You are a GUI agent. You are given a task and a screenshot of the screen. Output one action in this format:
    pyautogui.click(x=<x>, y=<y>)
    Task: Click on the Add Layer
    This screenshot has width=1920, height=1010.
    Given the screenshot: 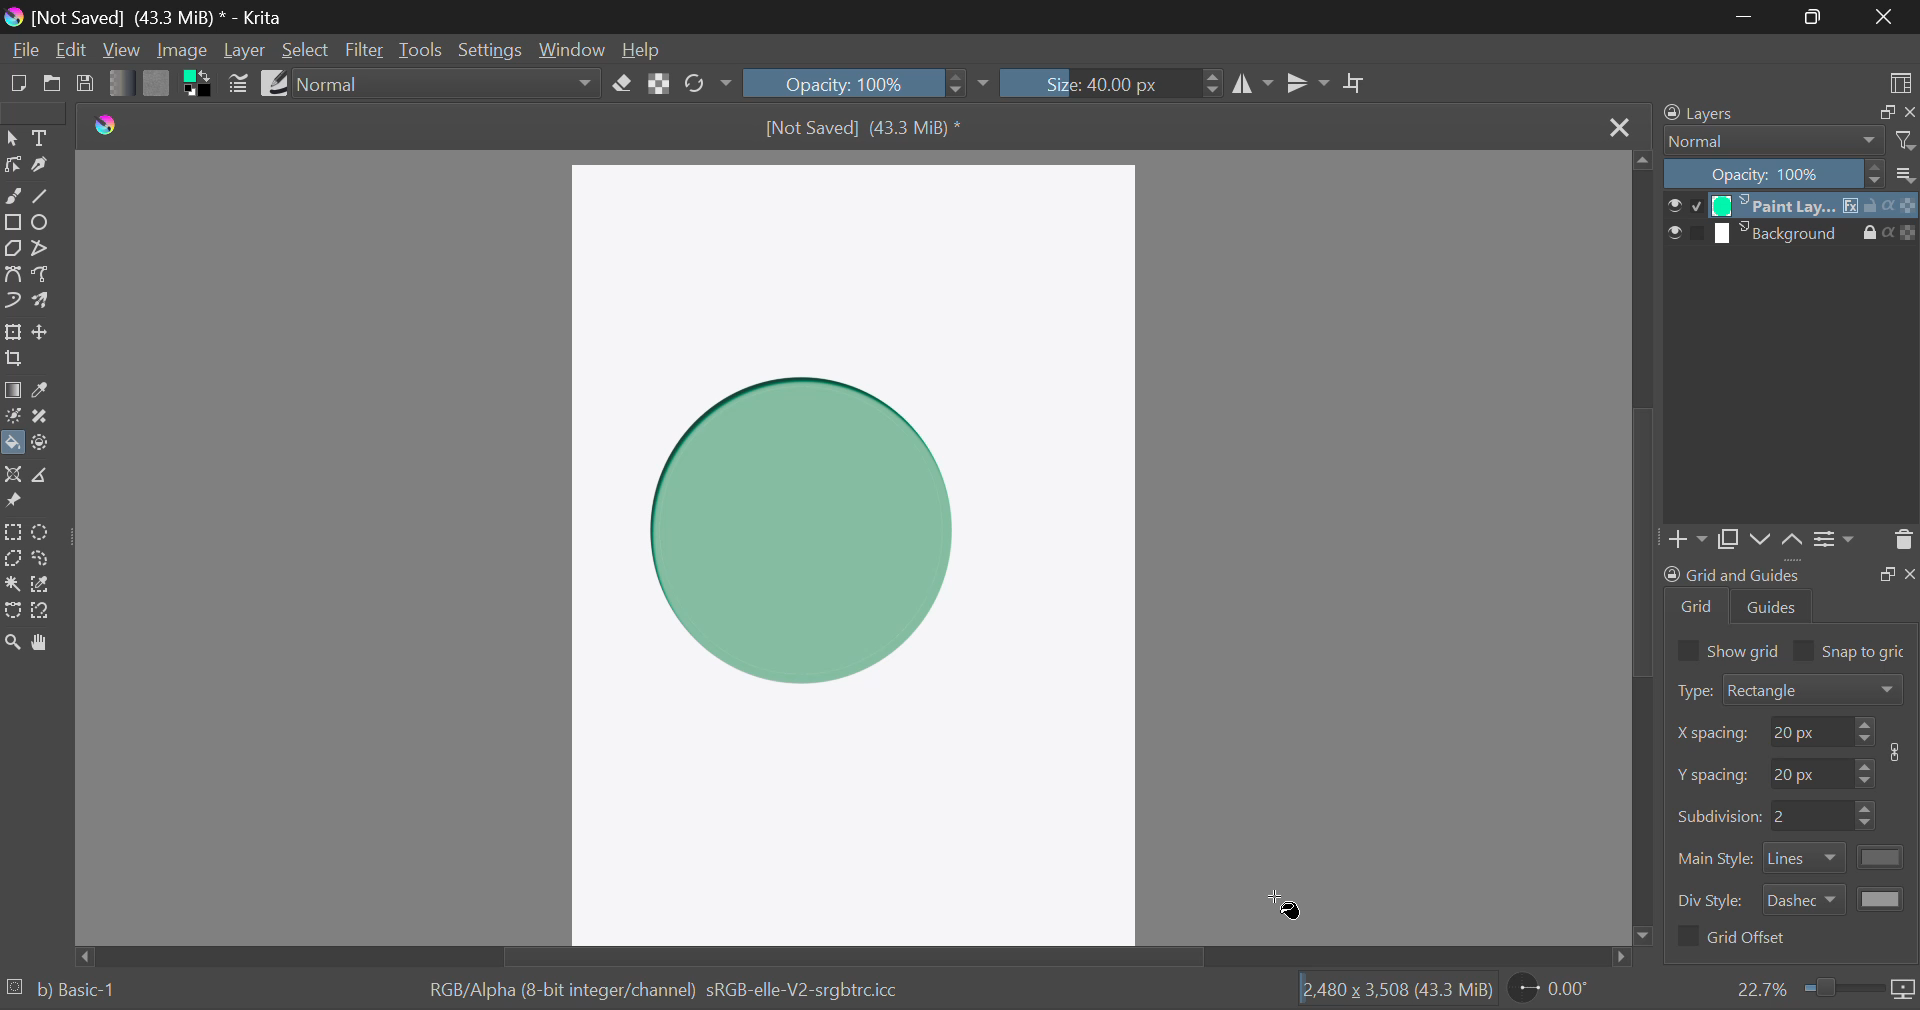 What is the action you would take?
    pyautogui.click(x=1690, y=541)
    